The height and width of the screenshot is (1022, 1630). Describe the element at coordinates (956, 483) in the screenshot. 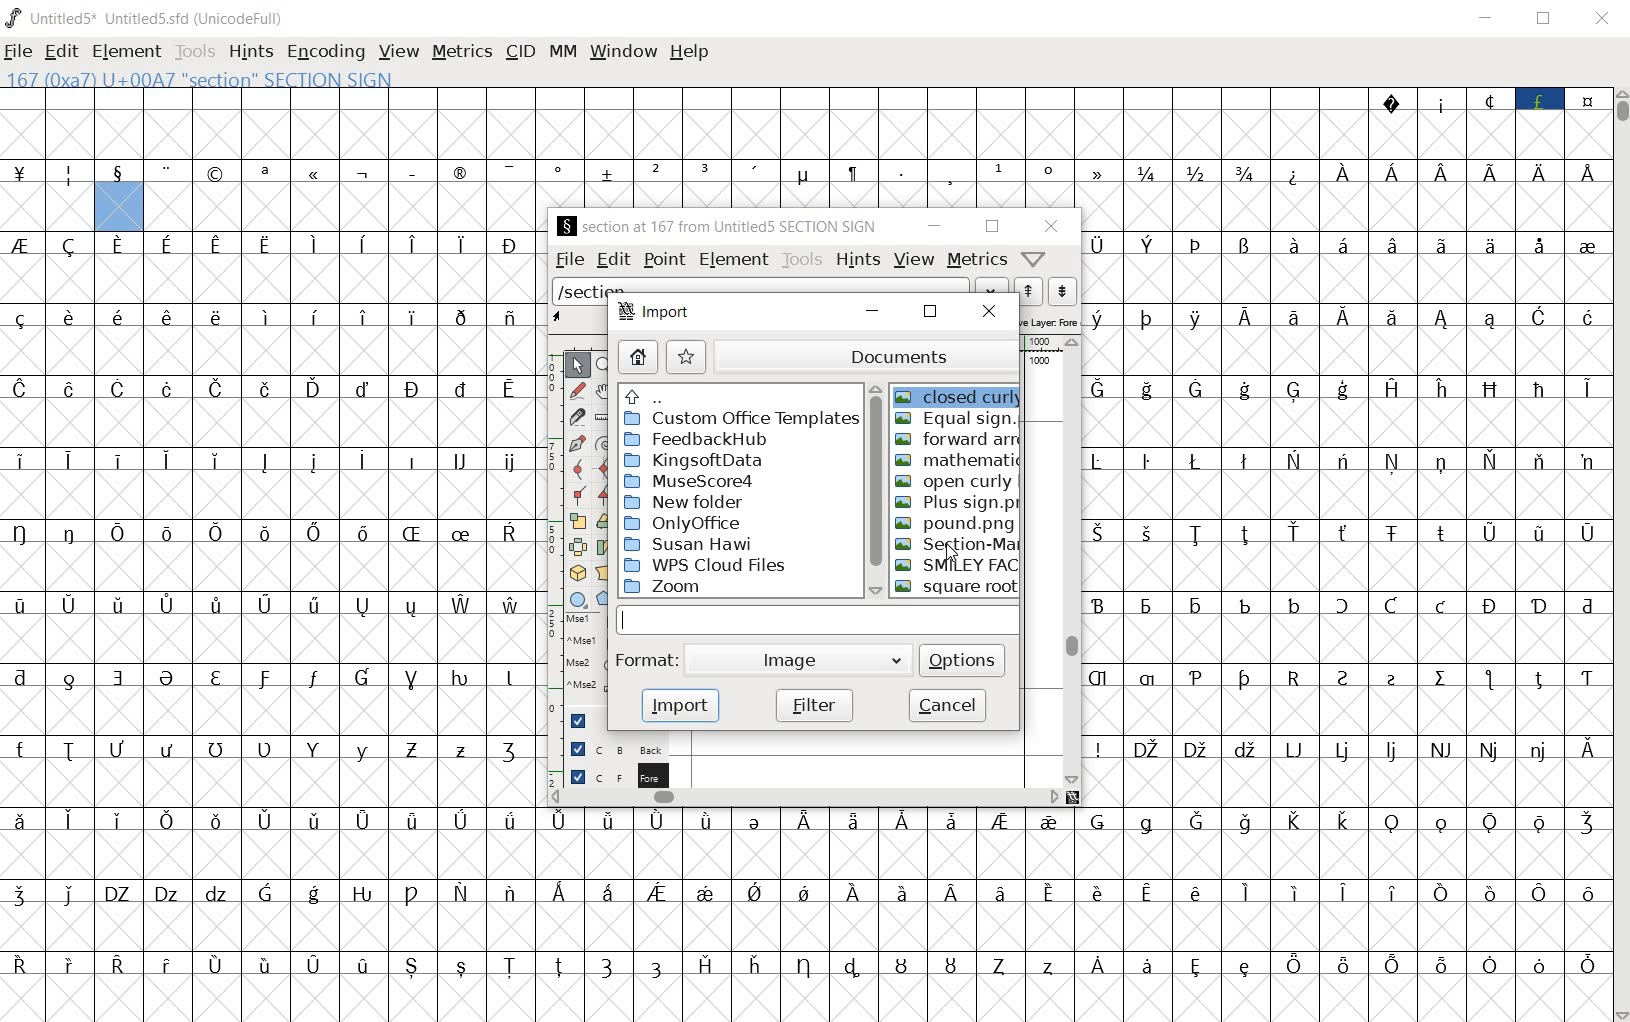

I see `OPEN CURLY` at that location.